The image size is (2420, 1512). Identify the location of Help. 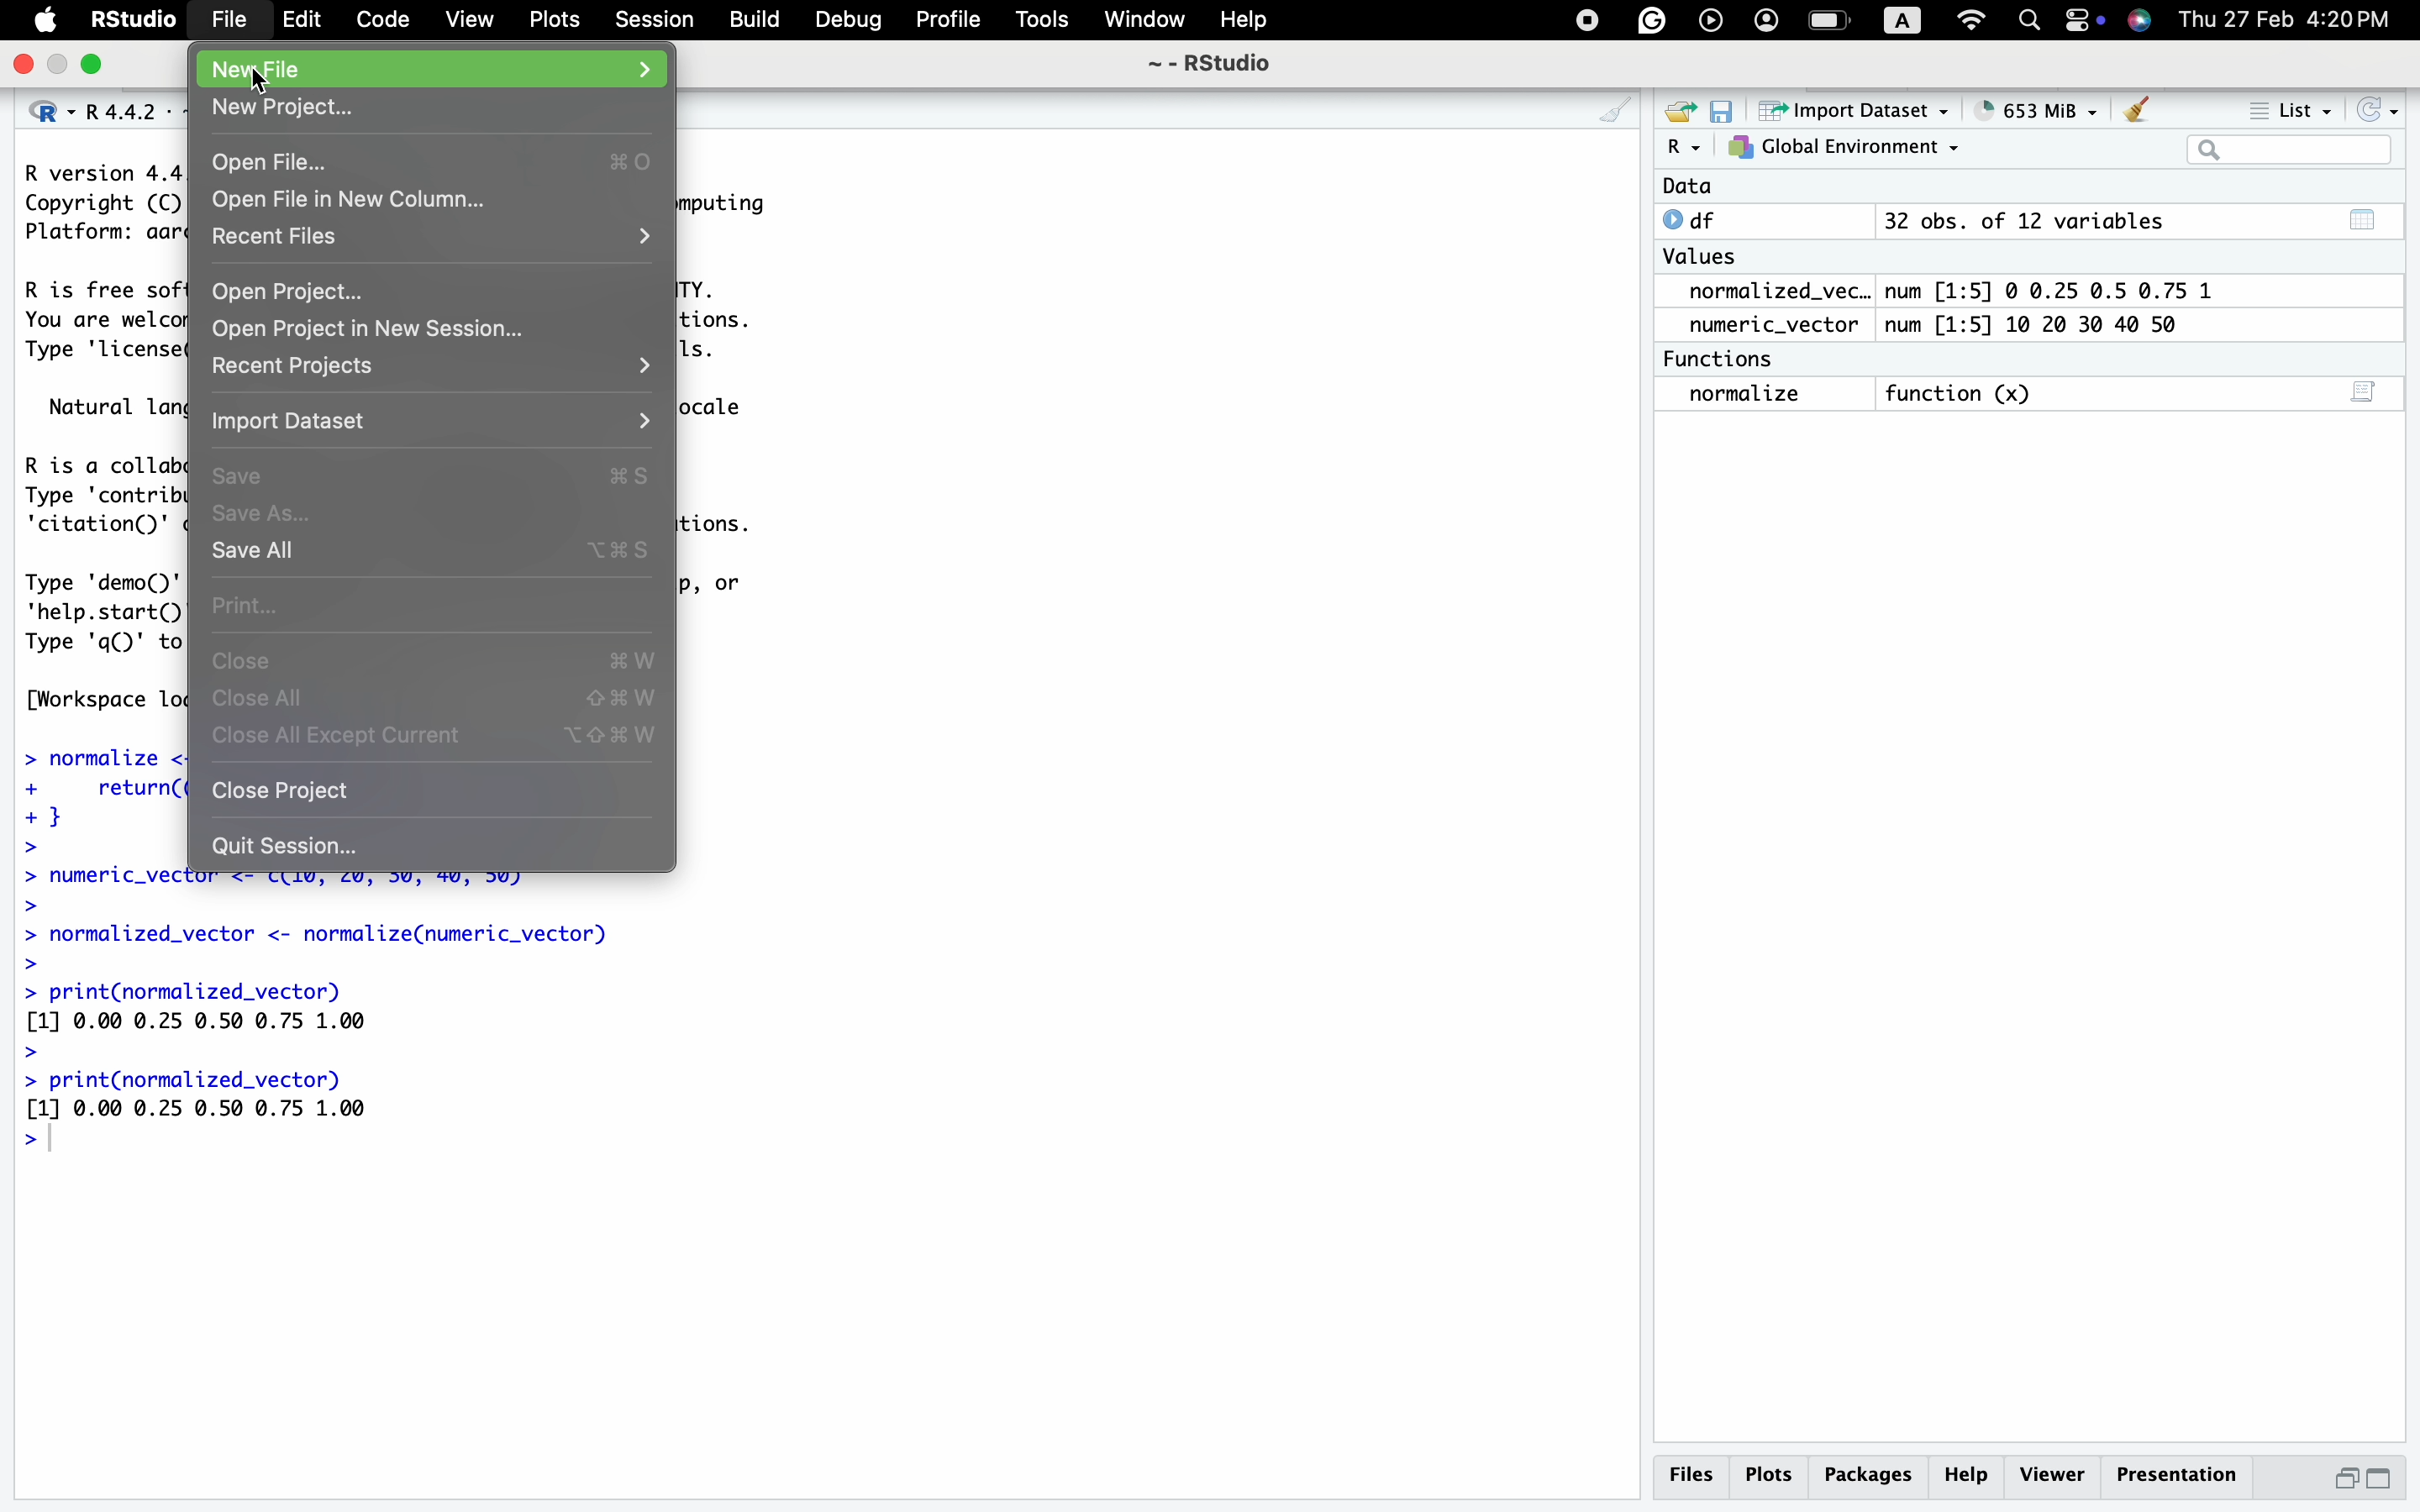
(1246, 21).